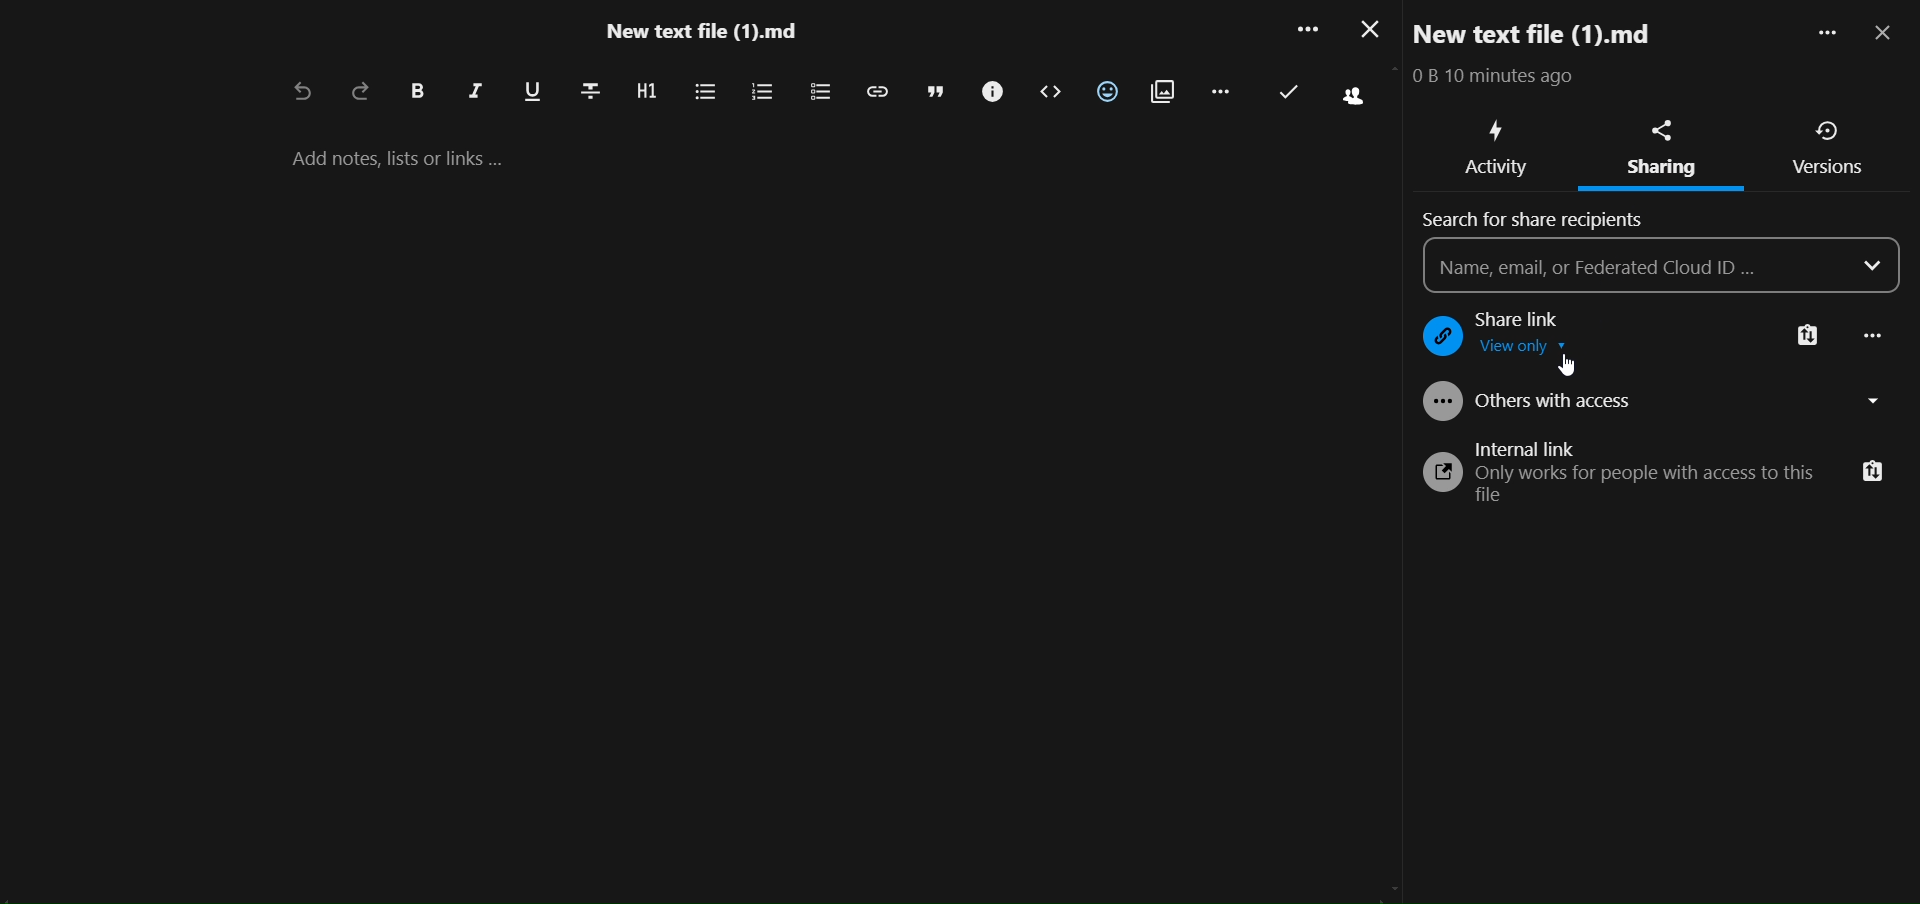 This screenshot has height=904, width=1920. I want to click on add notes, so click(419, 158).